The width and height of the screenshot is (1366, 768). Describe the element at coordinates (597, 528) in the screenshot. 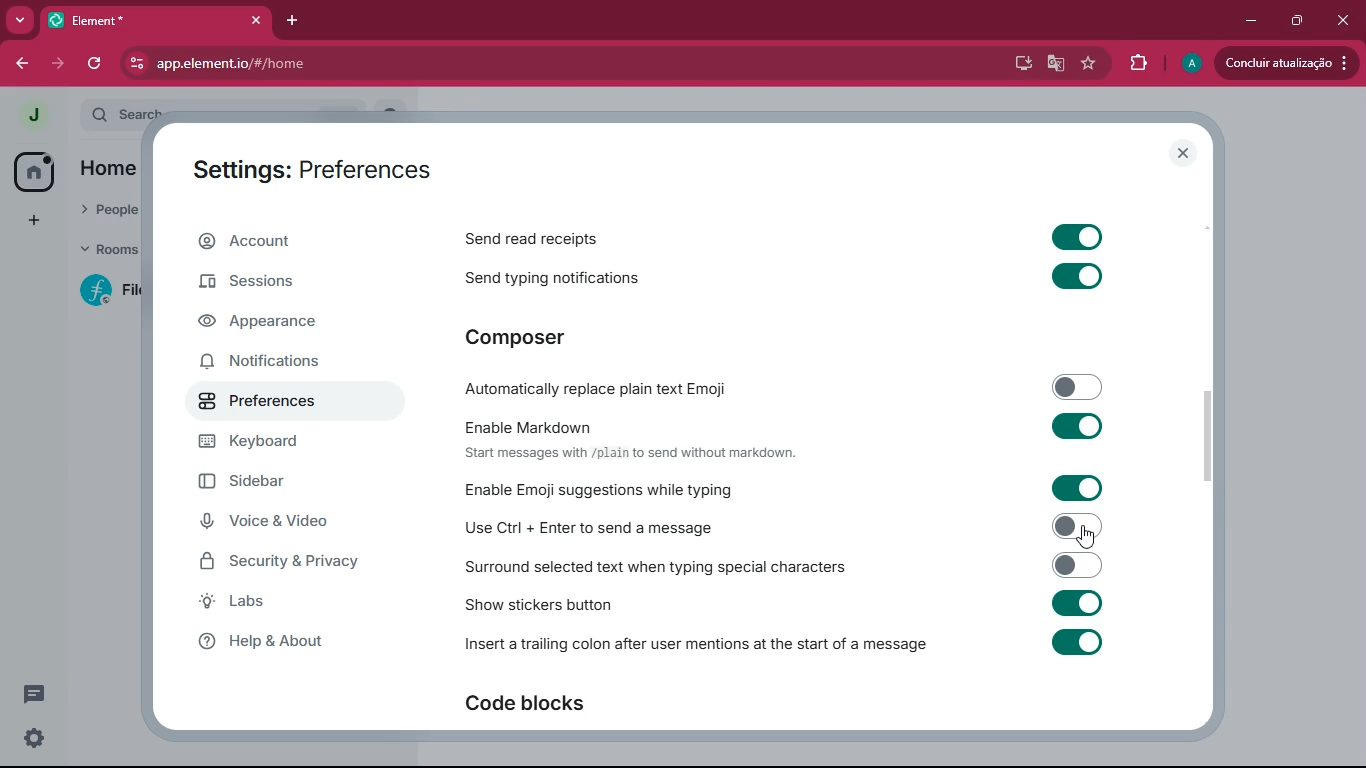

I see `use ctrl enter` at that location.